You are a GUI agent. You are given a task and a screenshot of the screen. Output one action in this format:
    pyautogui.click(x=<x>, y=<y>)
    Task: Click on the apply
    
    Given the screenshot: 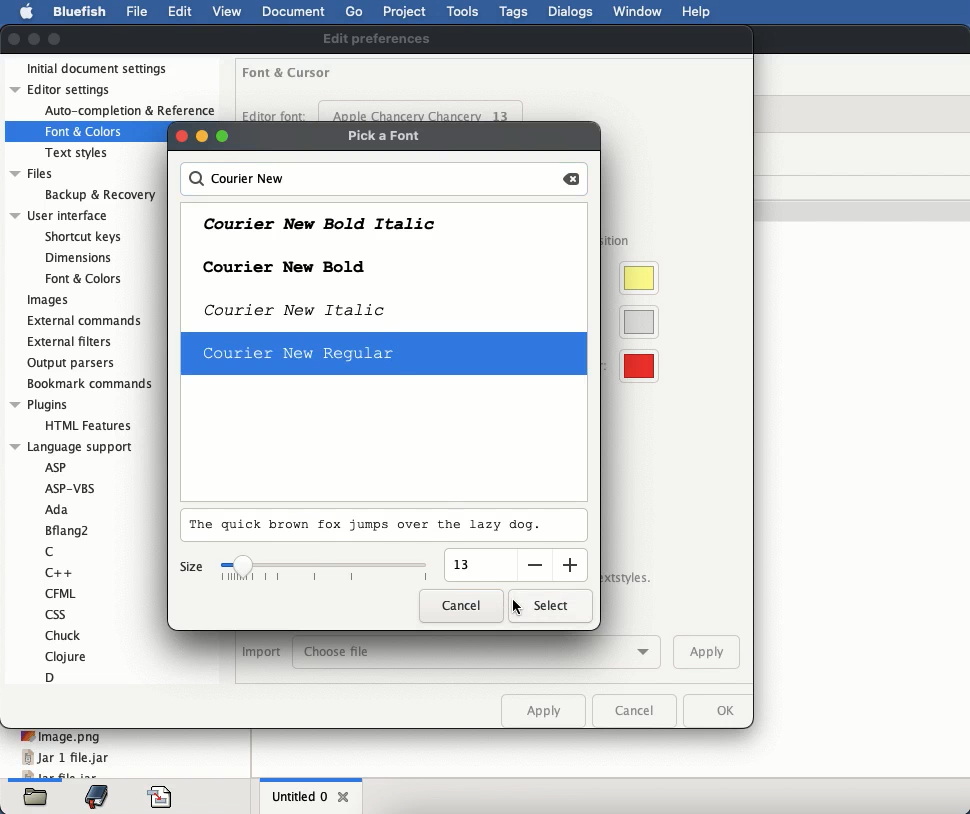 What is the action you would take?
    pyautogui.click(x=701, y=650)
    